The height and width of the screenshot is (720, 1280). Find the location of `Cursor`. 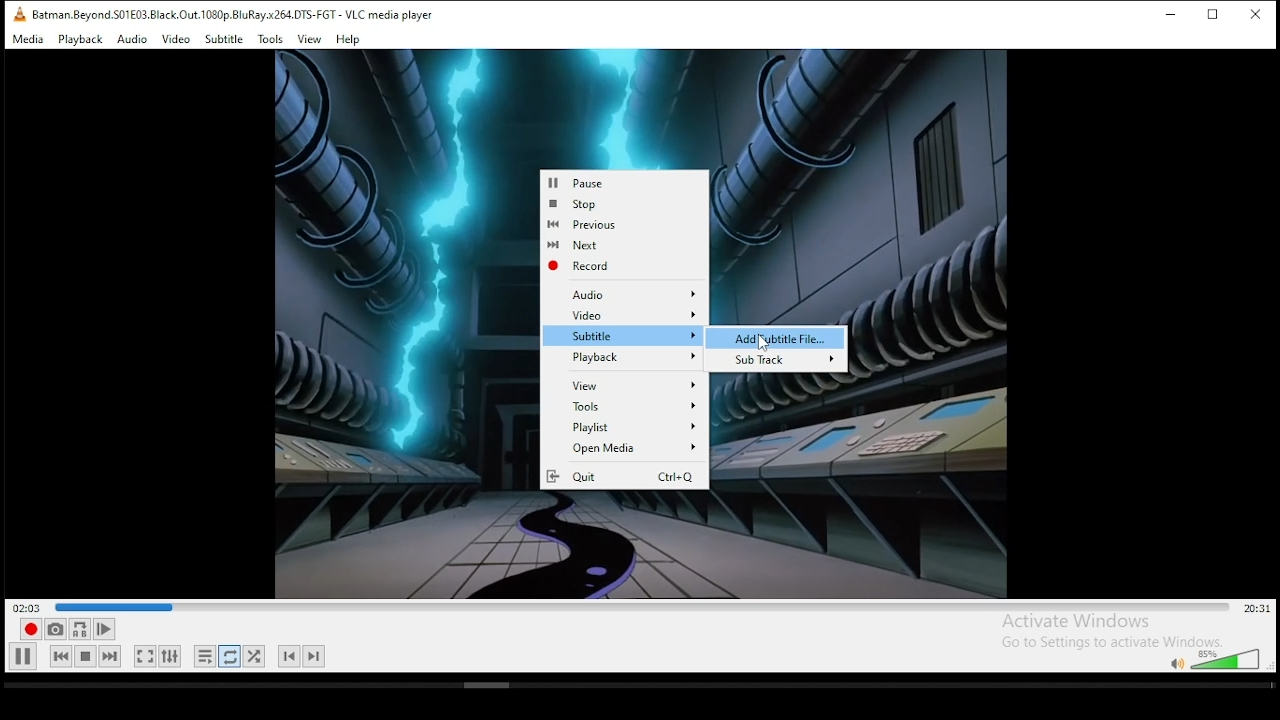

Cursor is located at coordinates (766, 341).